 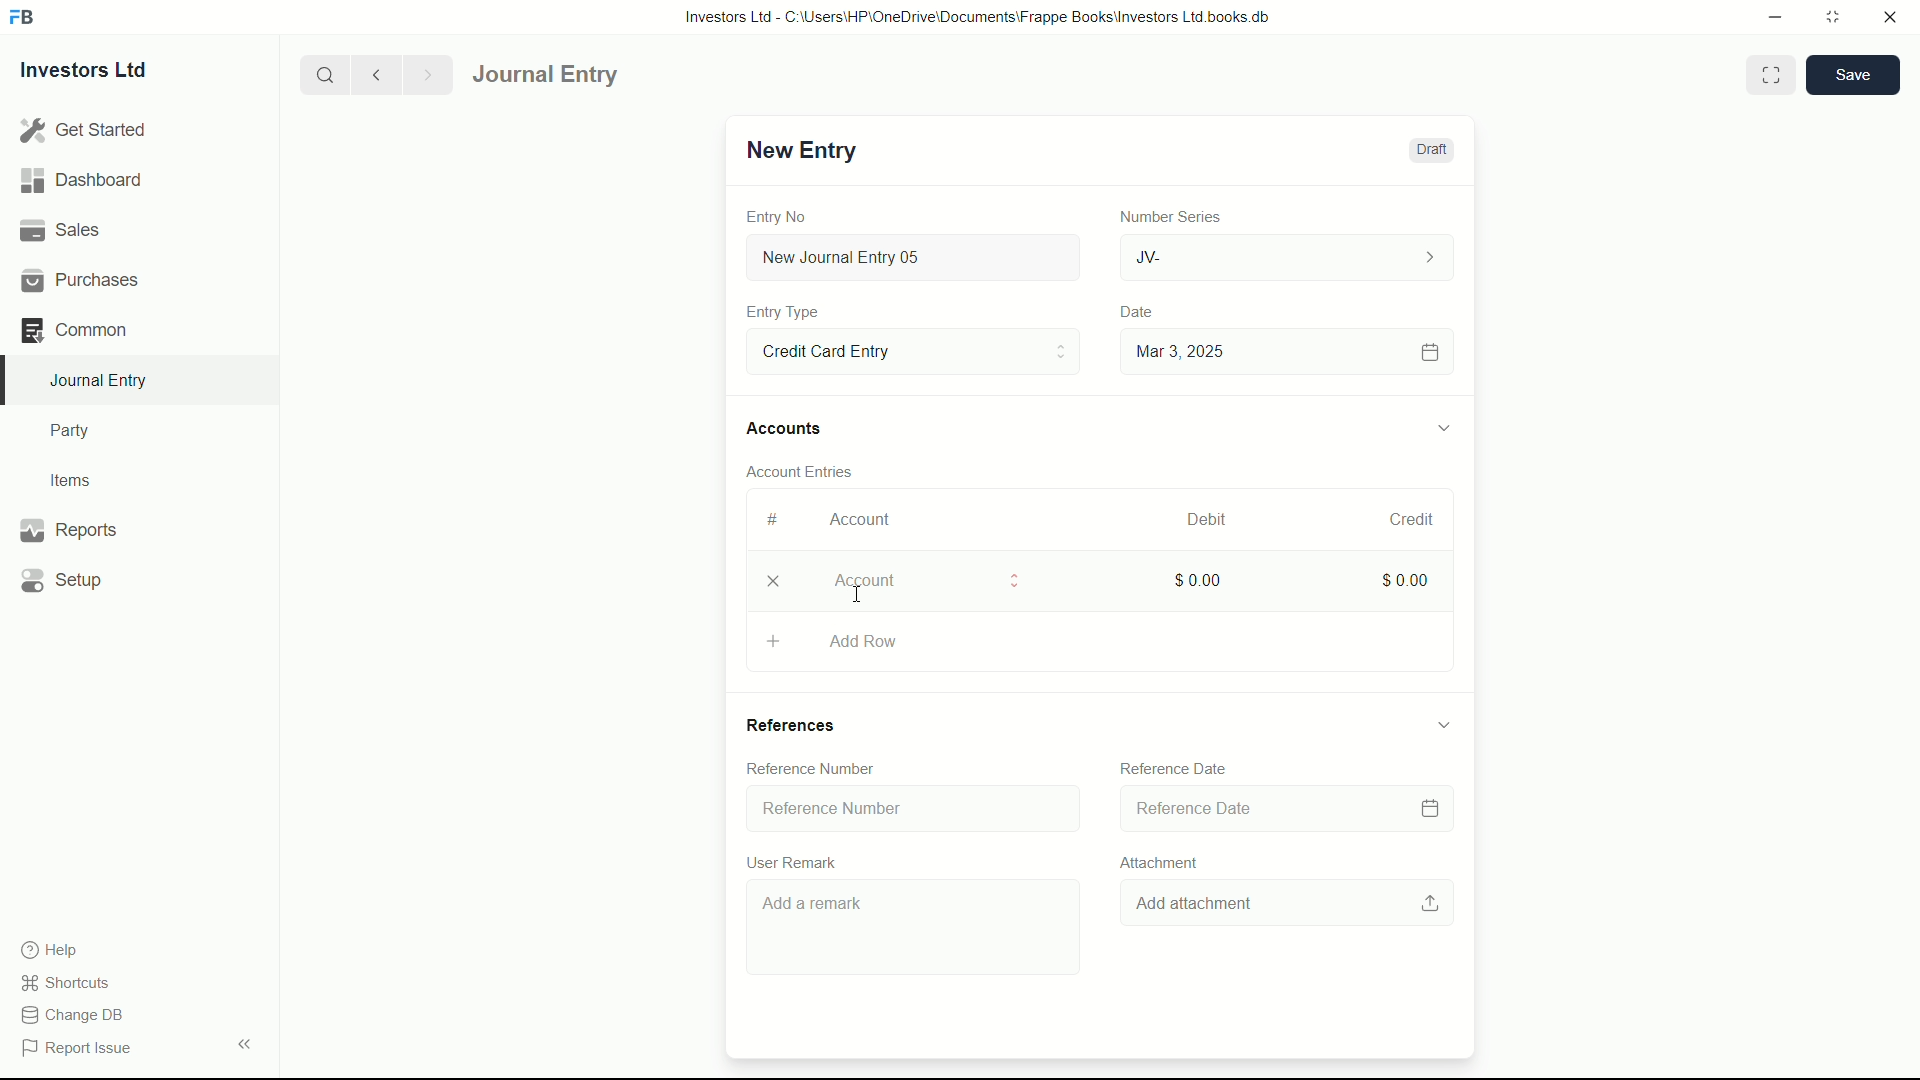 I want to click on Reference Number, so click(x=812, y=767).